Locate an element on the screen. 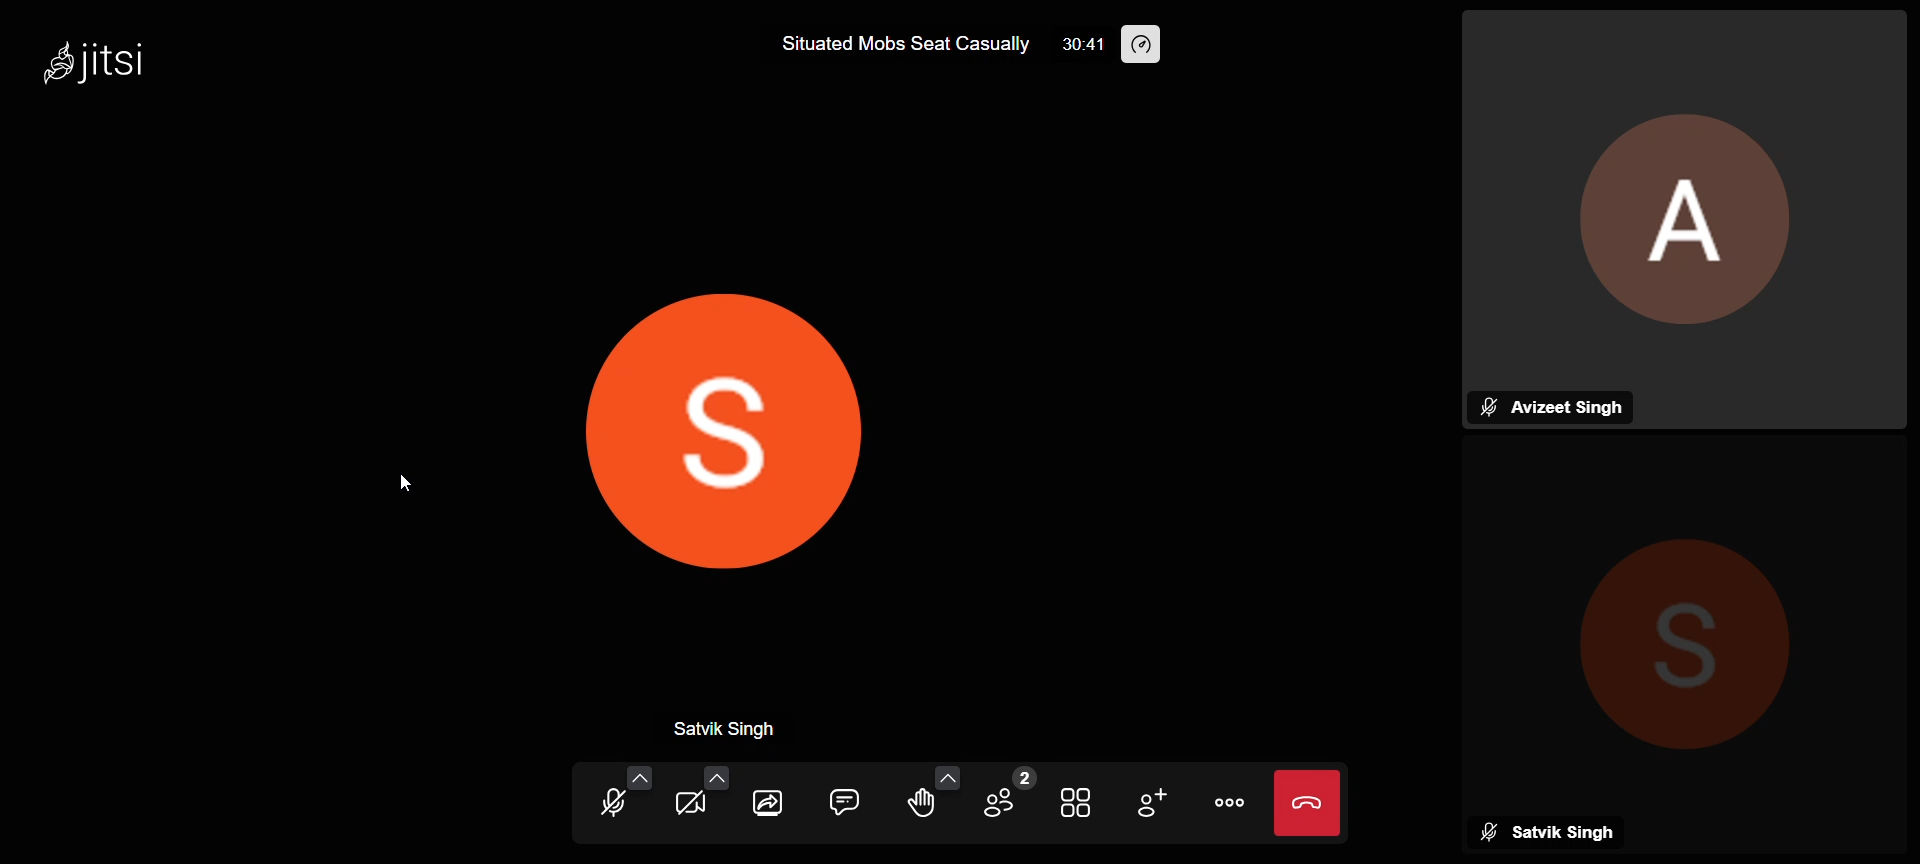 Image resolution: width=1920 pixels, height=864 pixels. audio setting is located at coordinates (640, 778).